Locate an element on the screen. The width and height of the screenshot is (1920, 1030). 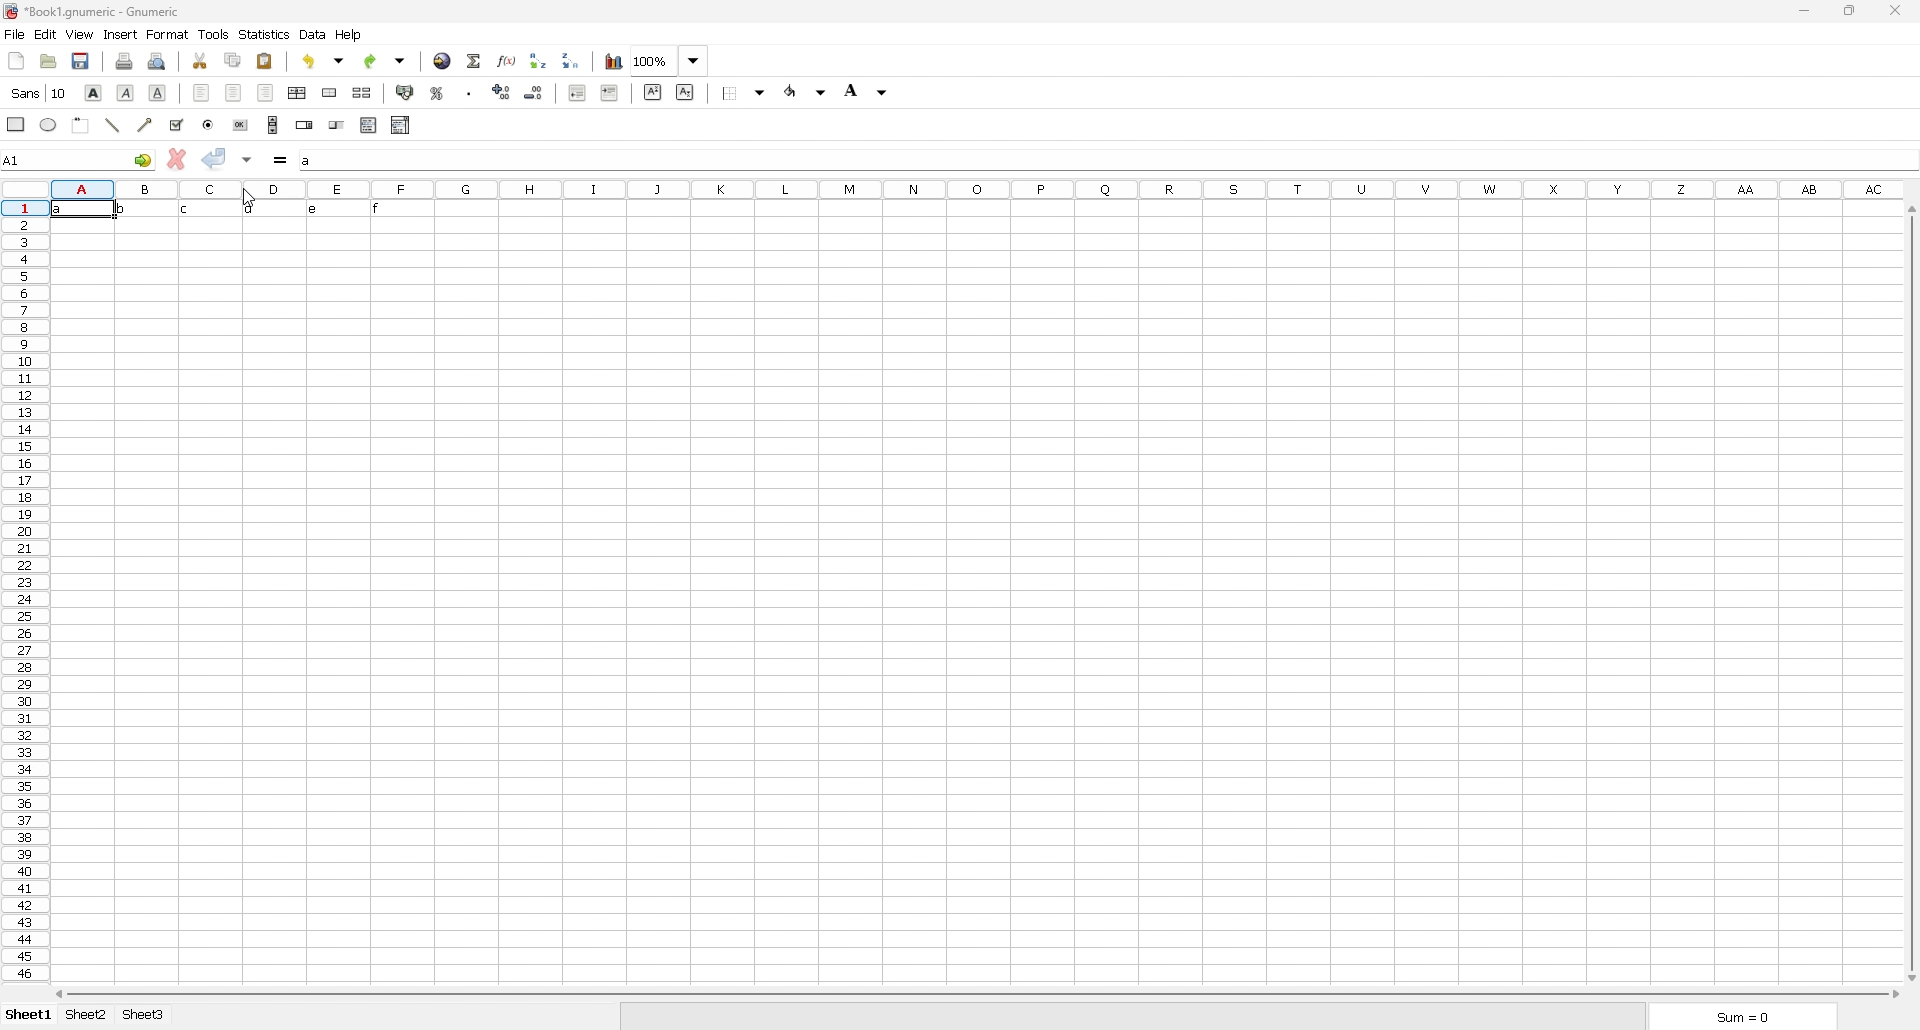
edit is located at coordinates (46, 34).